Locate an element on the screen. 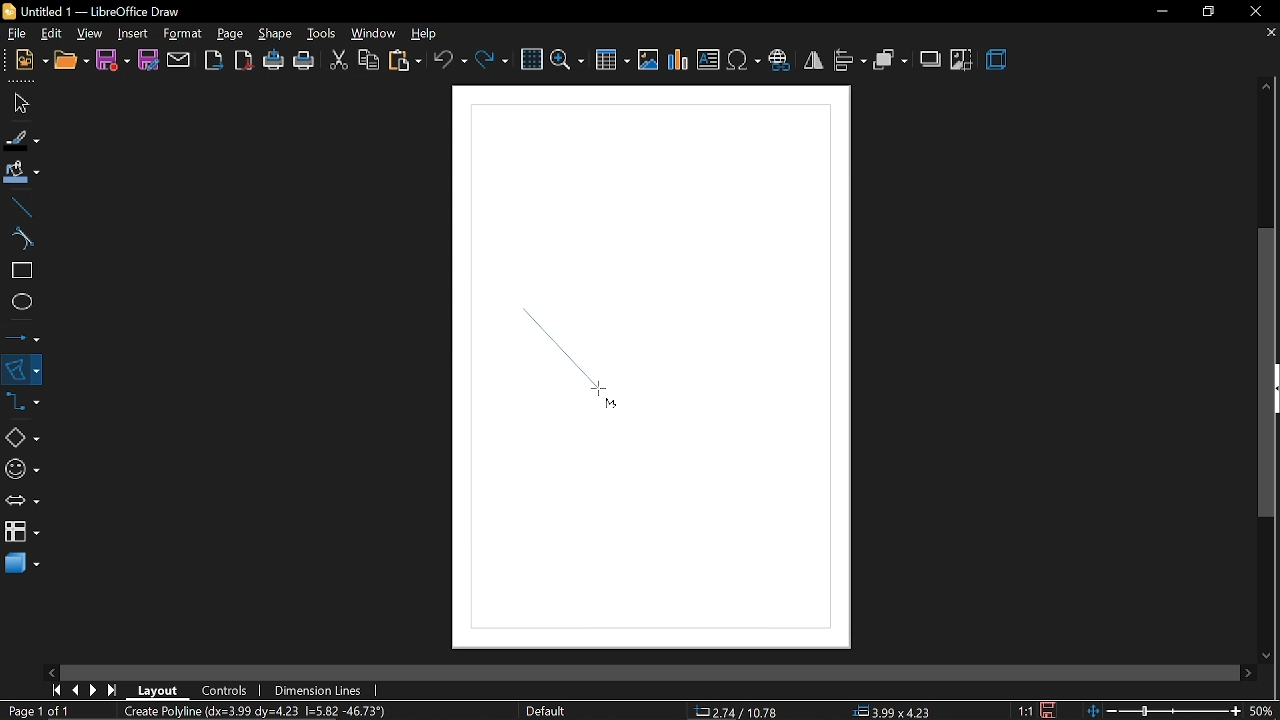  3d shapes is located at coordinates (20, 564).